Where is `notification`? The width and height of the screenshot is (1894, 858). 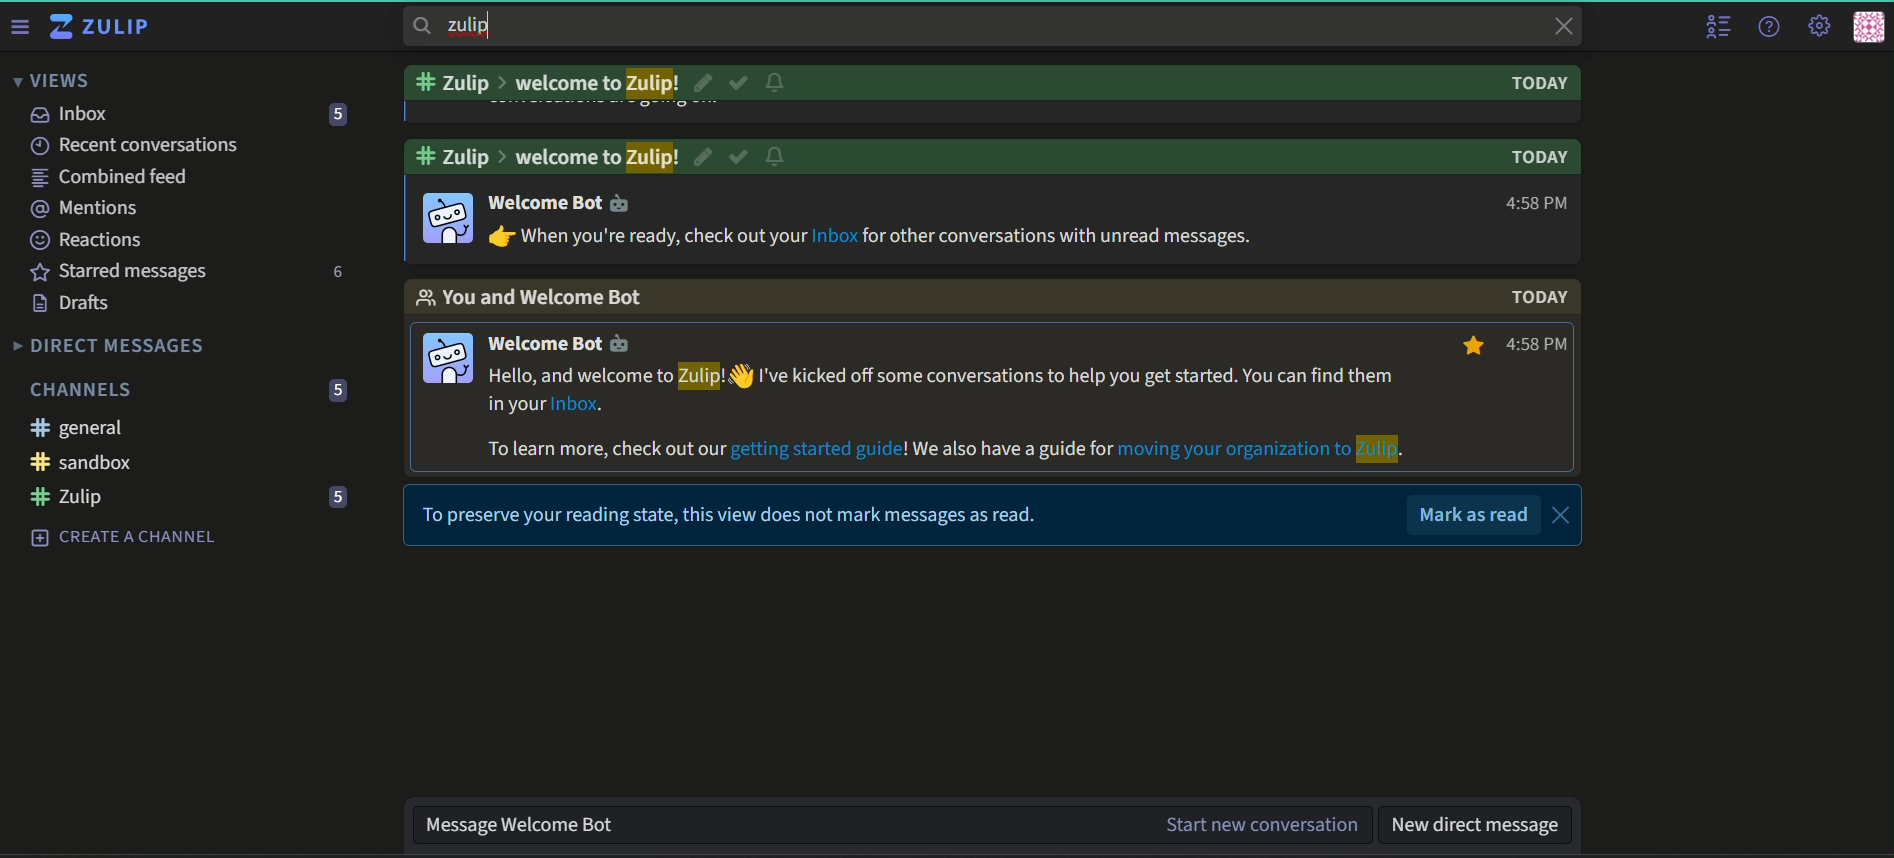 notification is located at coordinates (778, 157).